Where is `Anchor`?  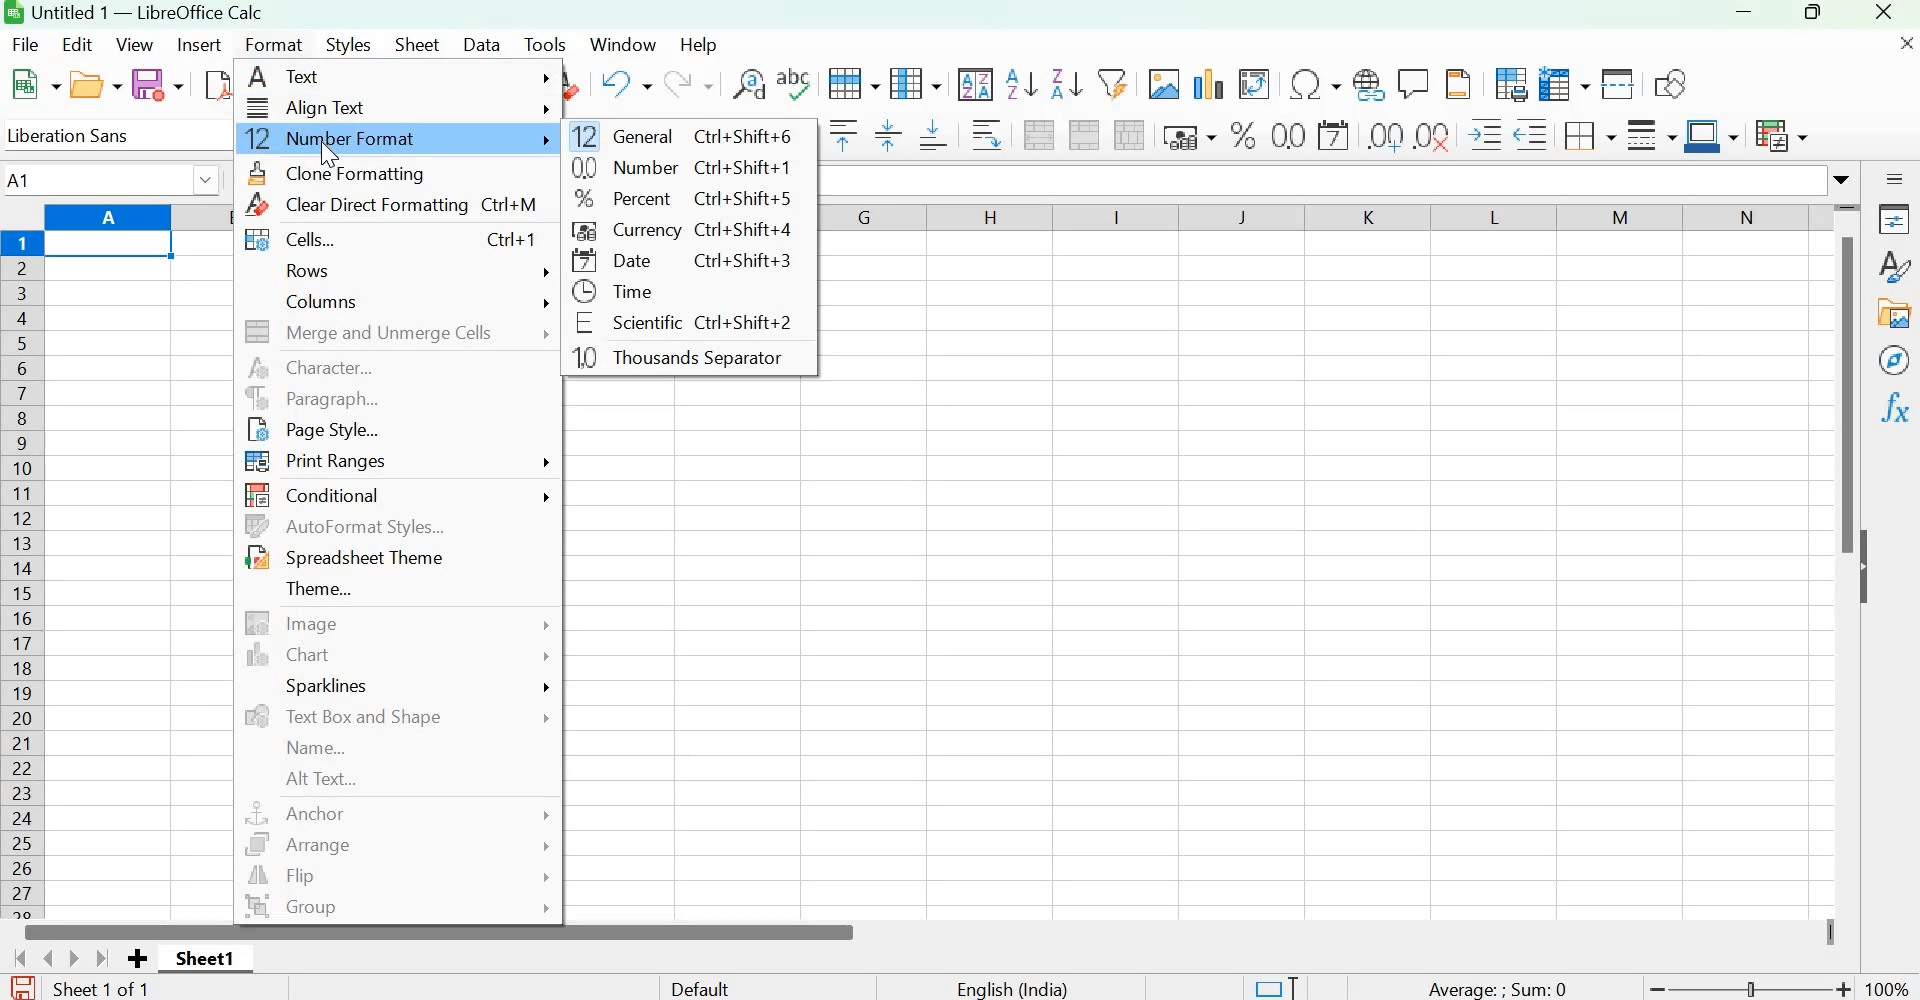
Anchor is located at coordinates (299, 812).